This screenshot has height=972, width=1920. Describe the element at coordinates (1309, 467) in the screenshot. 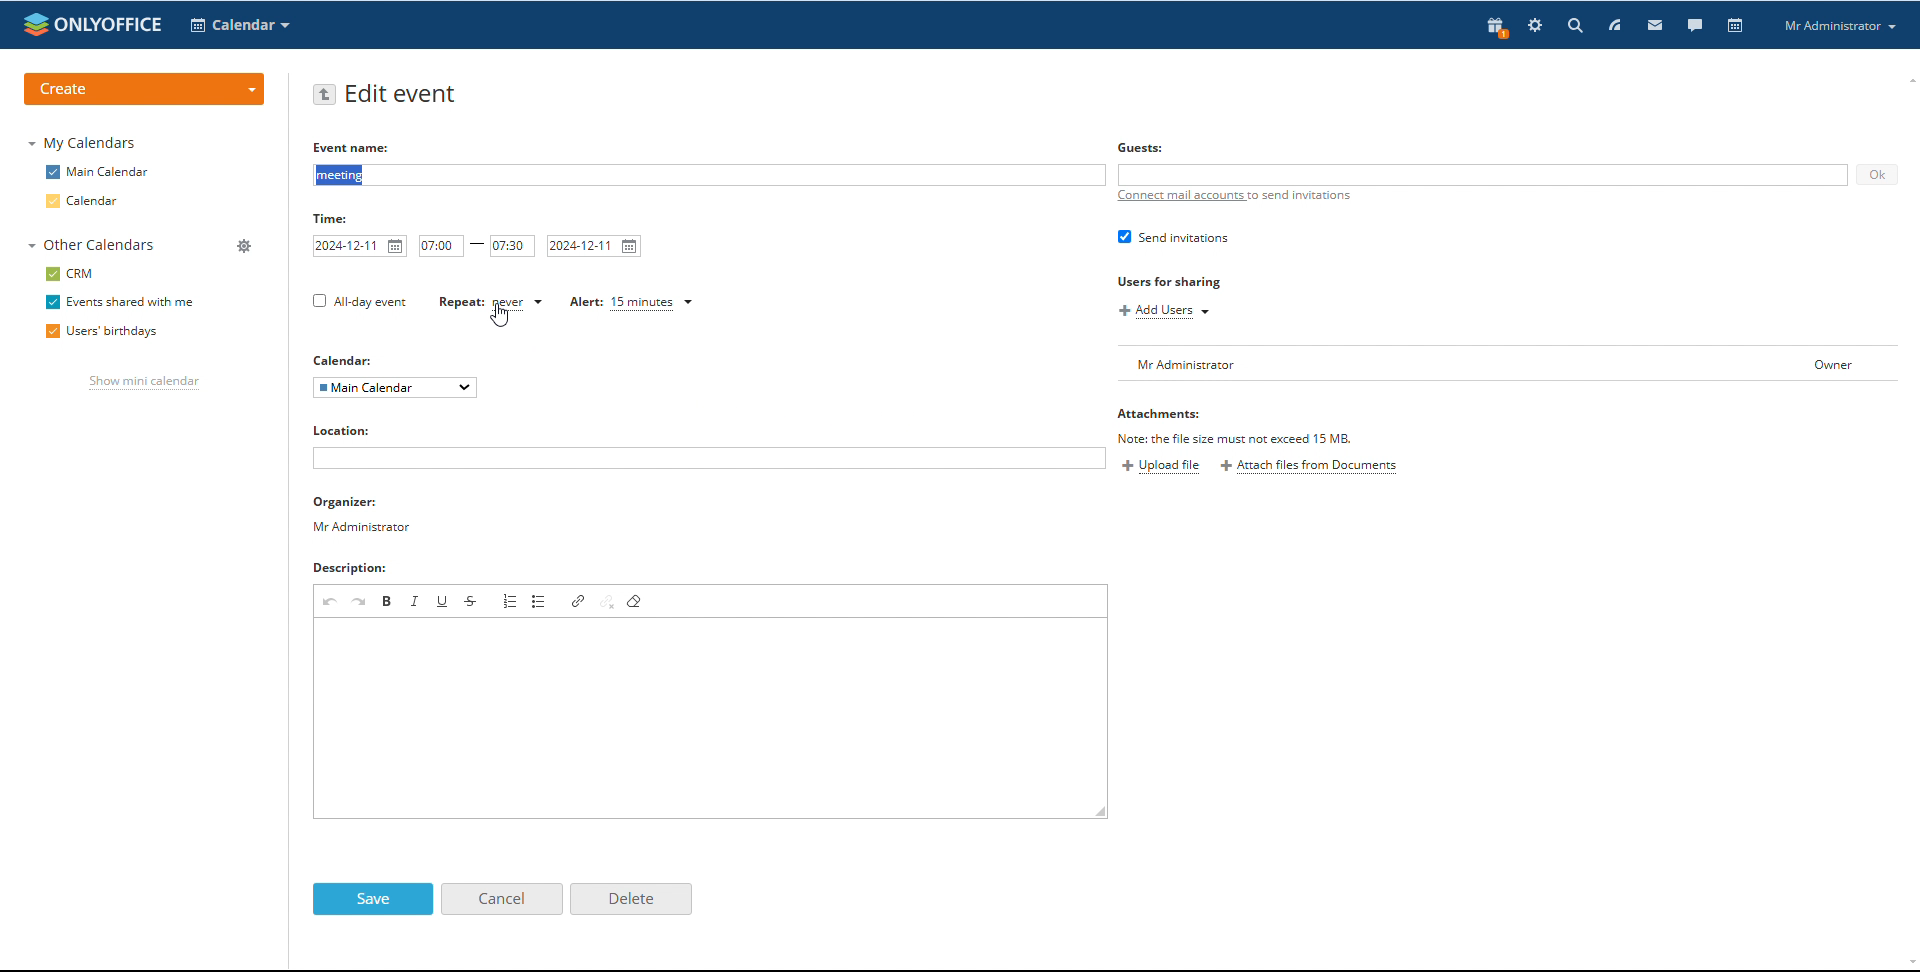

I see `attach files from documents` at that location.